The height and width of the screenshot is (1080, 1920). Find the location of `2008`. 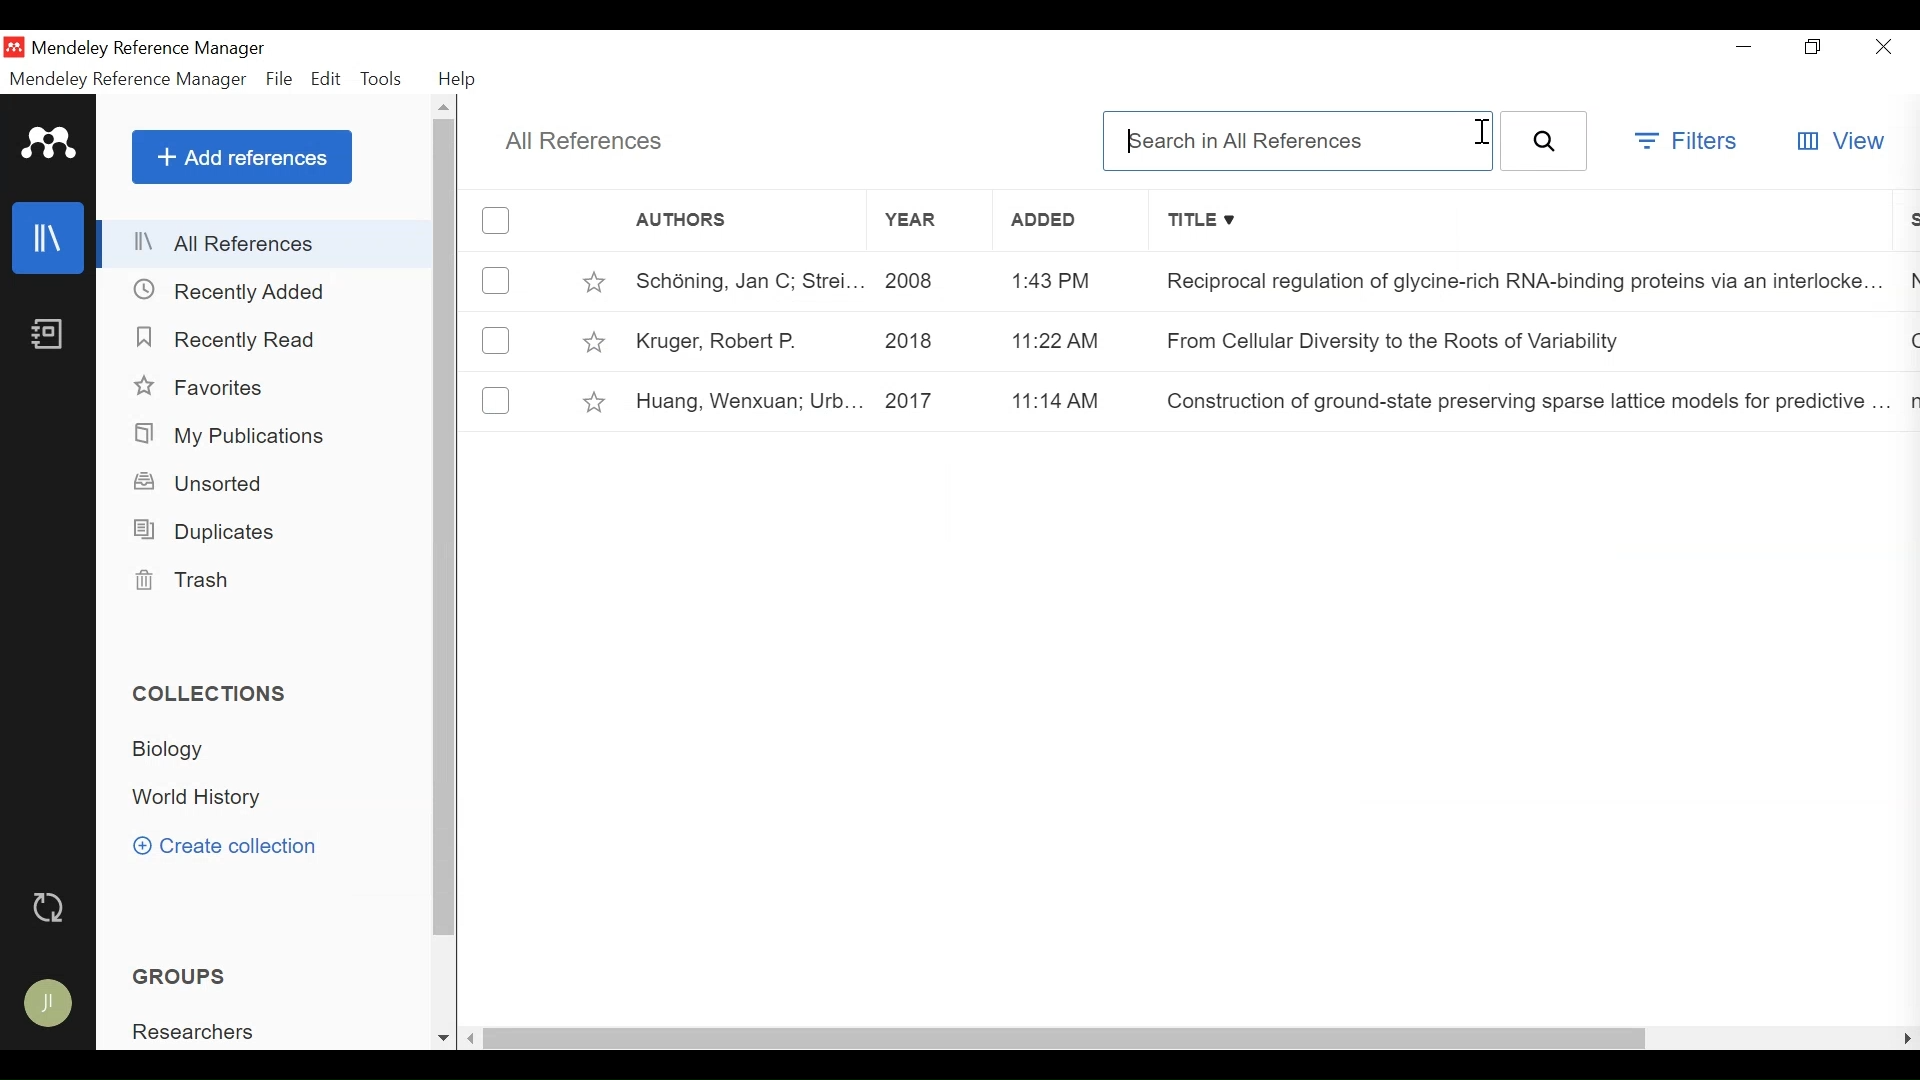

2008 is located at coordinates (933, 281).